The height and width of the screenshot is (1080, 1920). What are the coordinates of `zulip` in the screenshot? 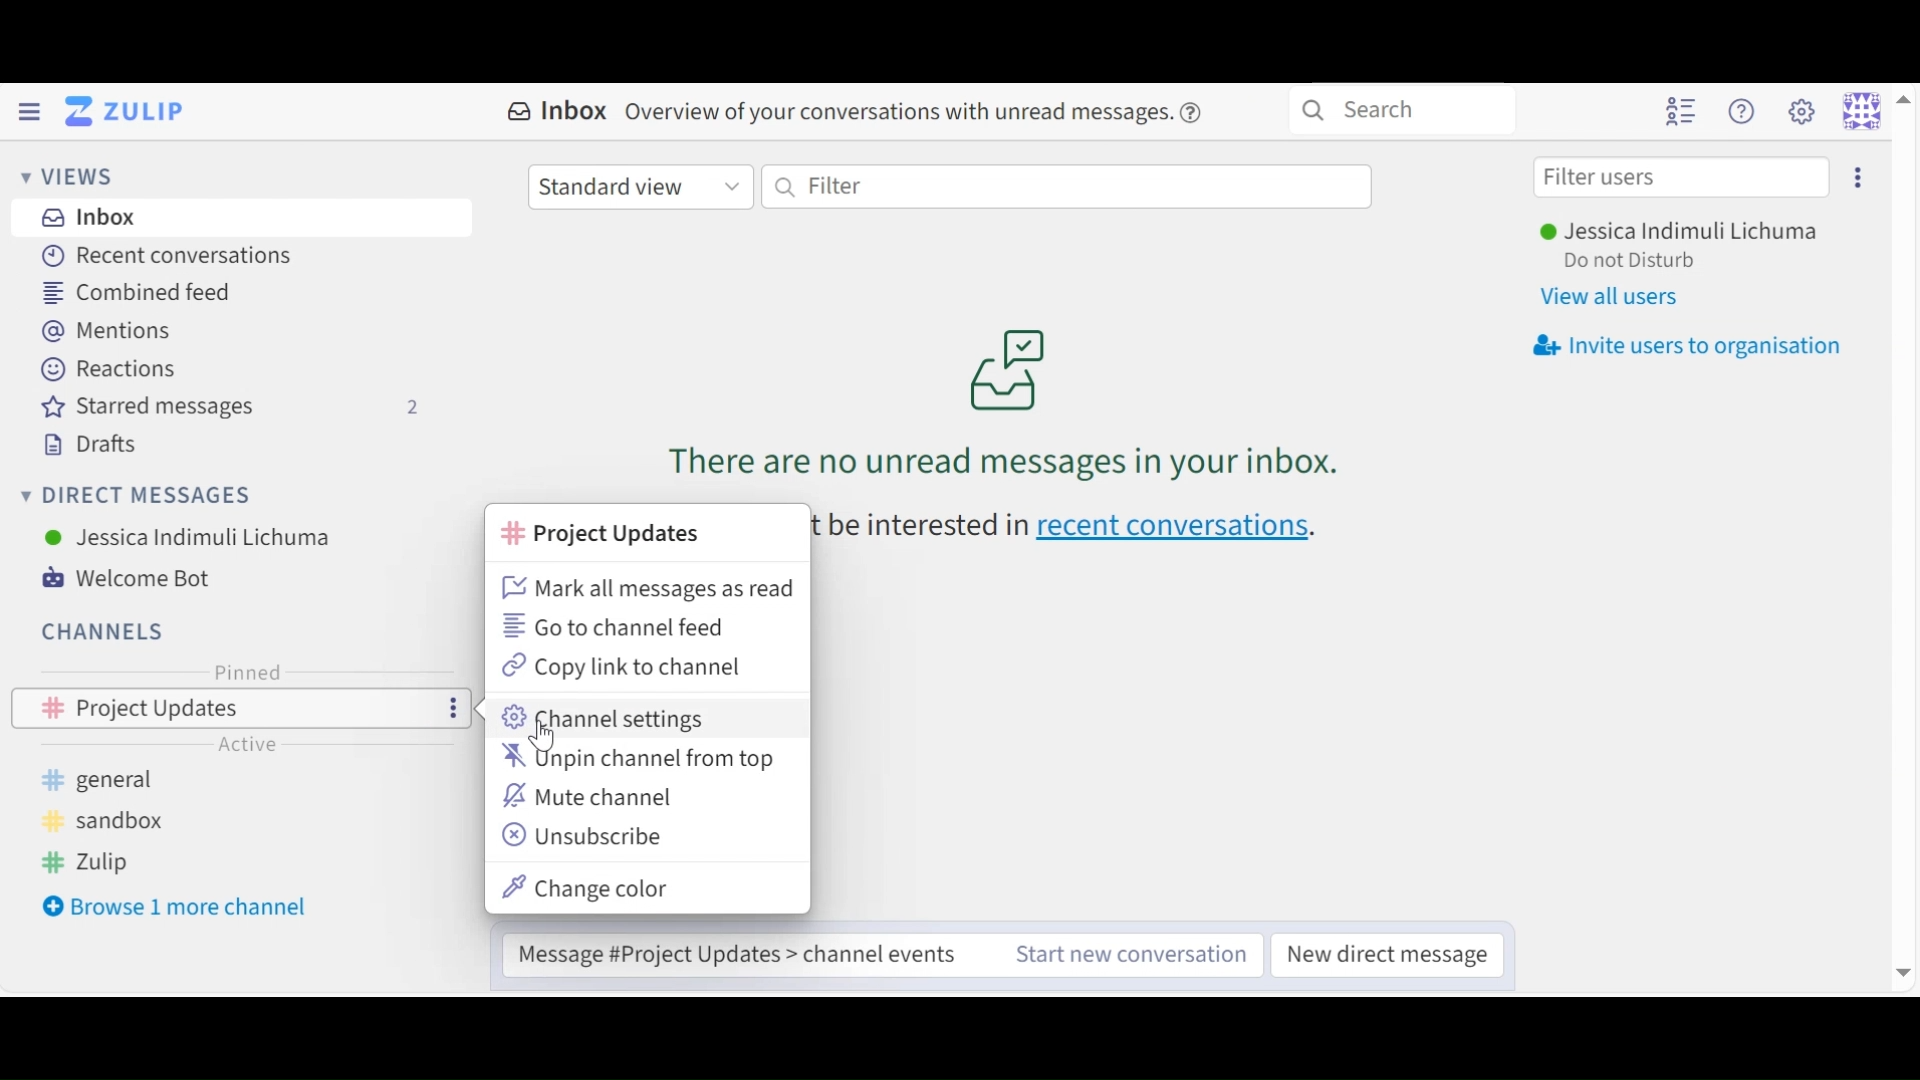 It's located at (84, 861).